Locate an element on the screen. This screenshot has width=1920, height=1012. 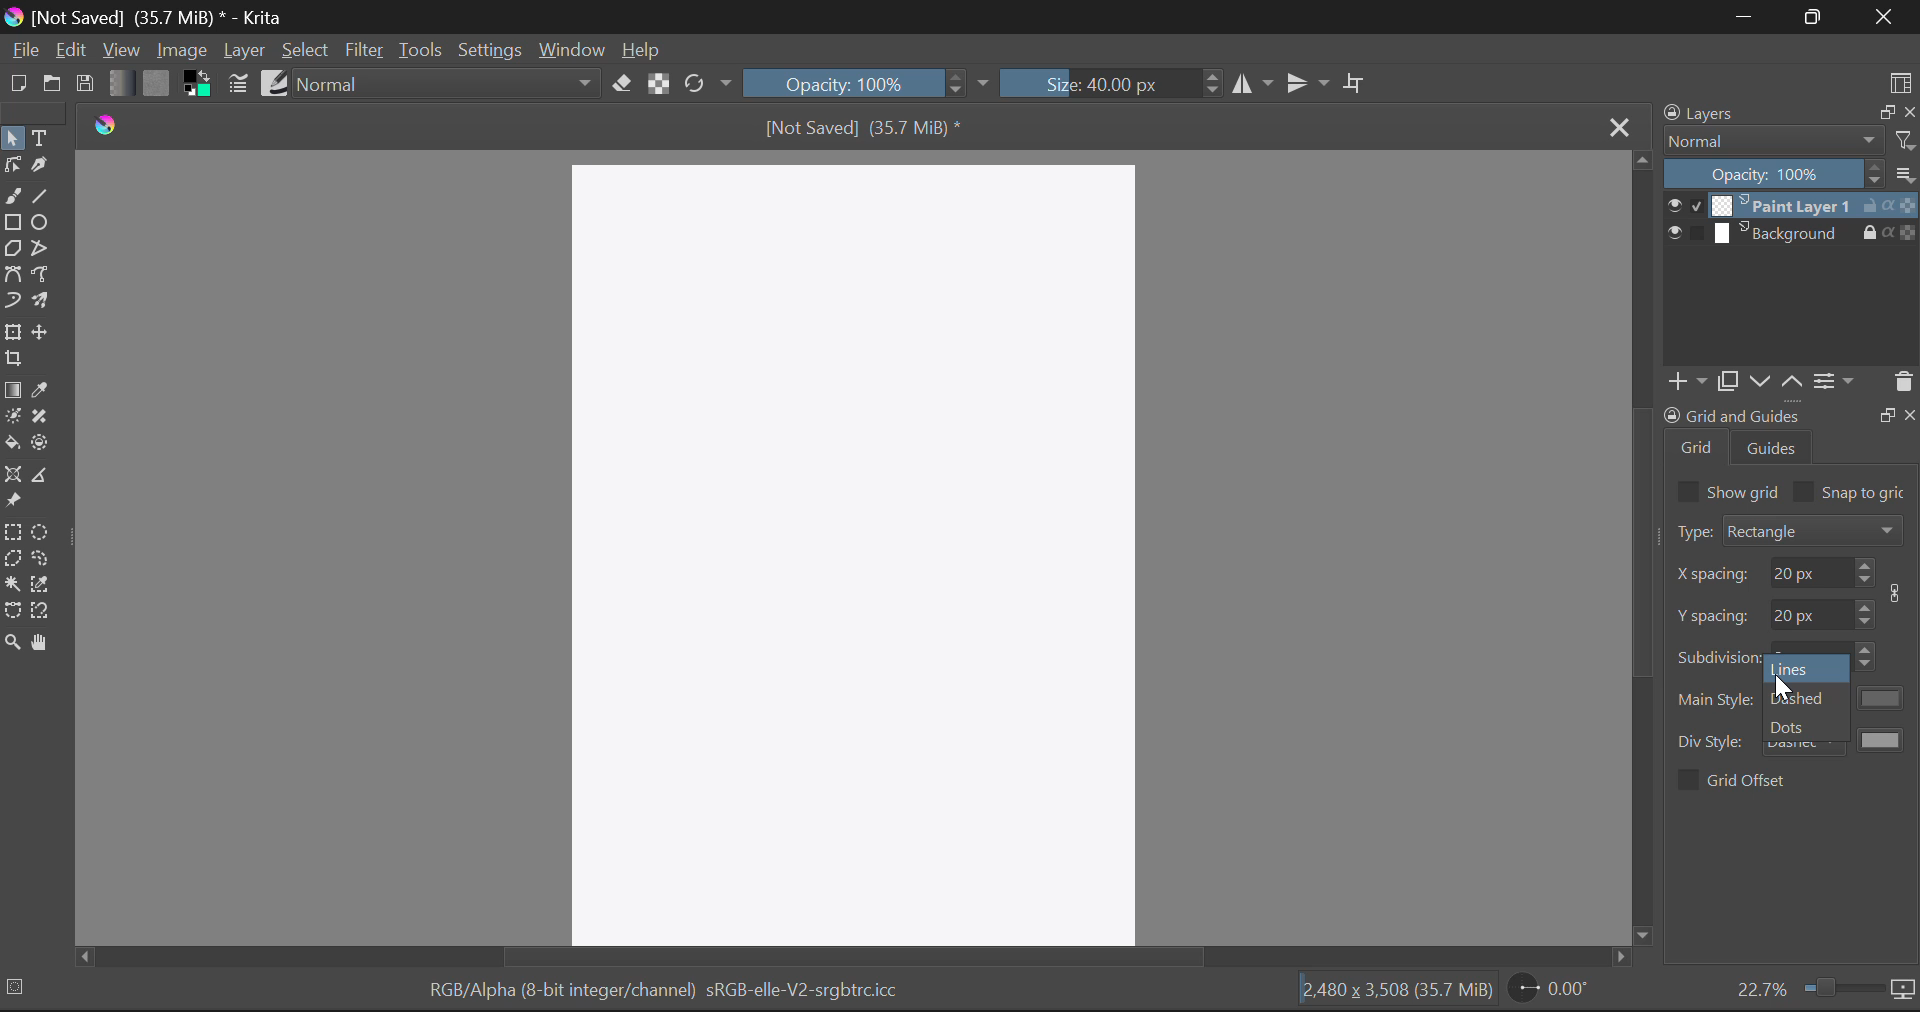
spacing x is located at coordinates (1808, 572).